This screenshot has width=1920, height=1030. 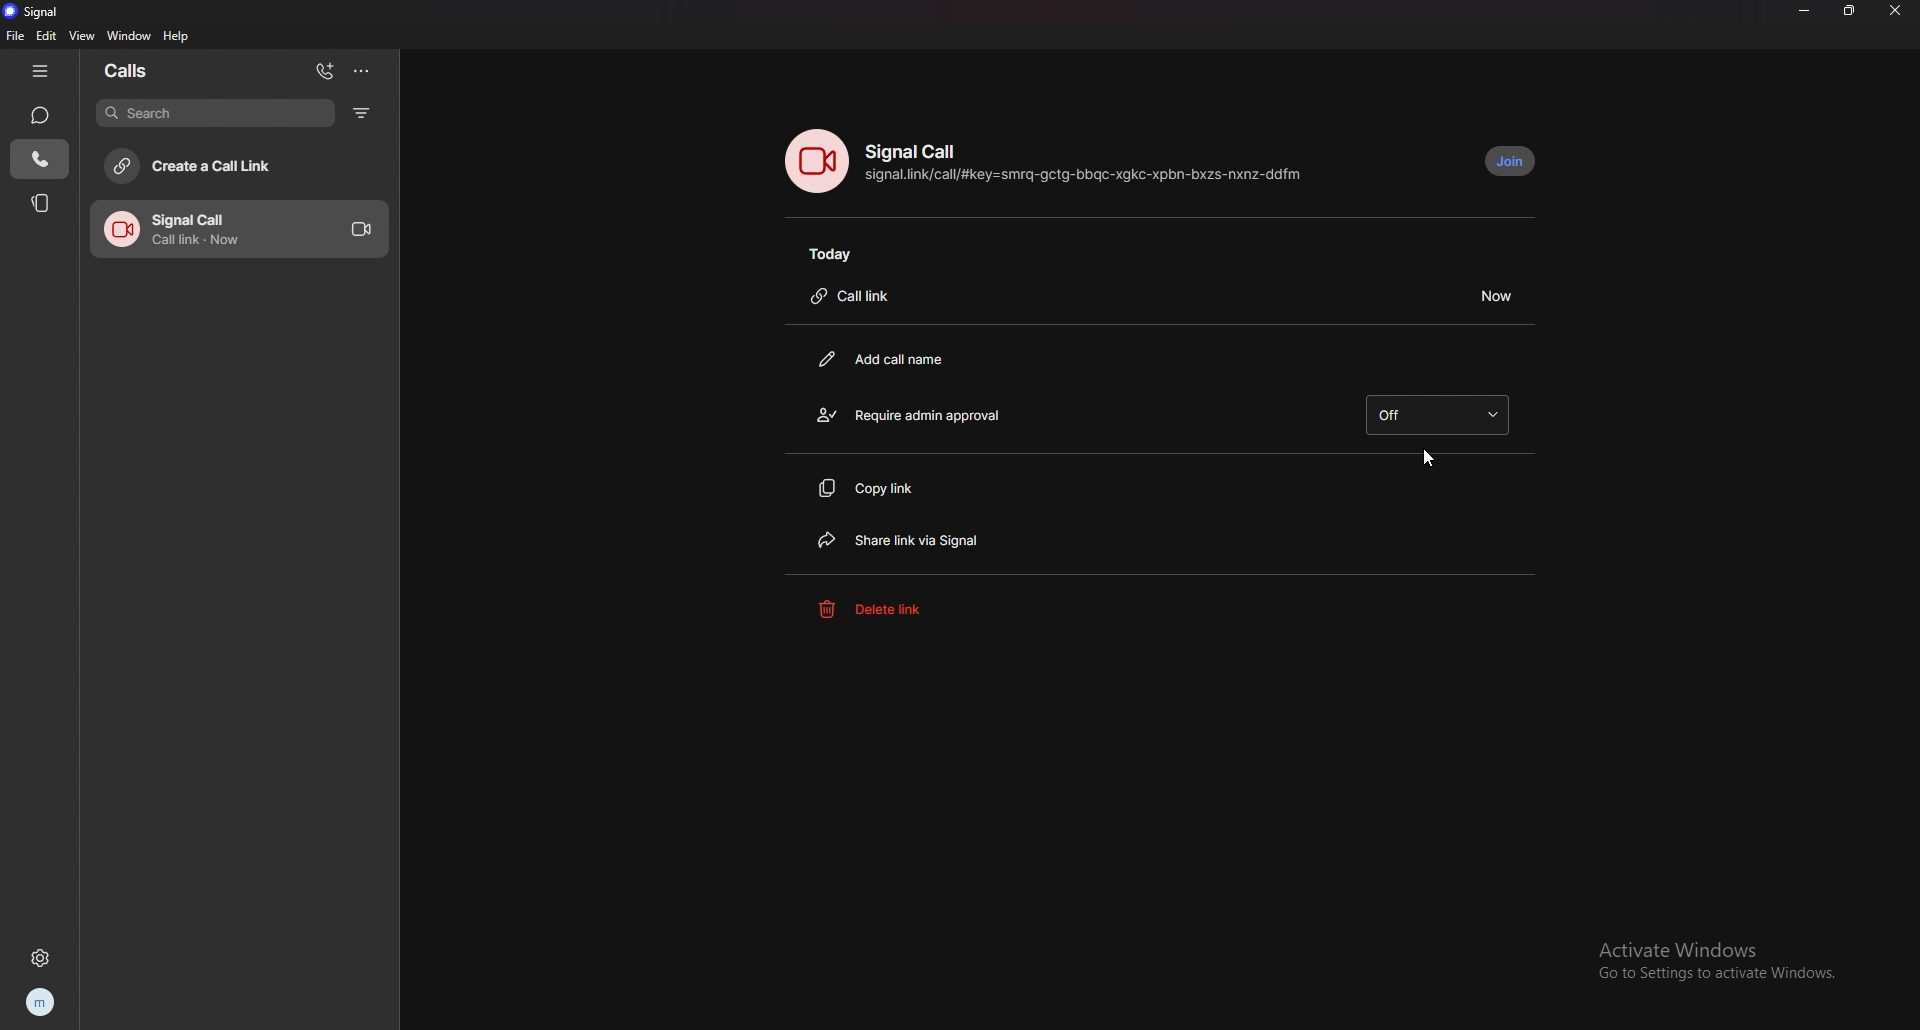 What do you see at coordinates (1430, 459) in the screenshot?
I see `cursor` at bounding box center [1430, 459].